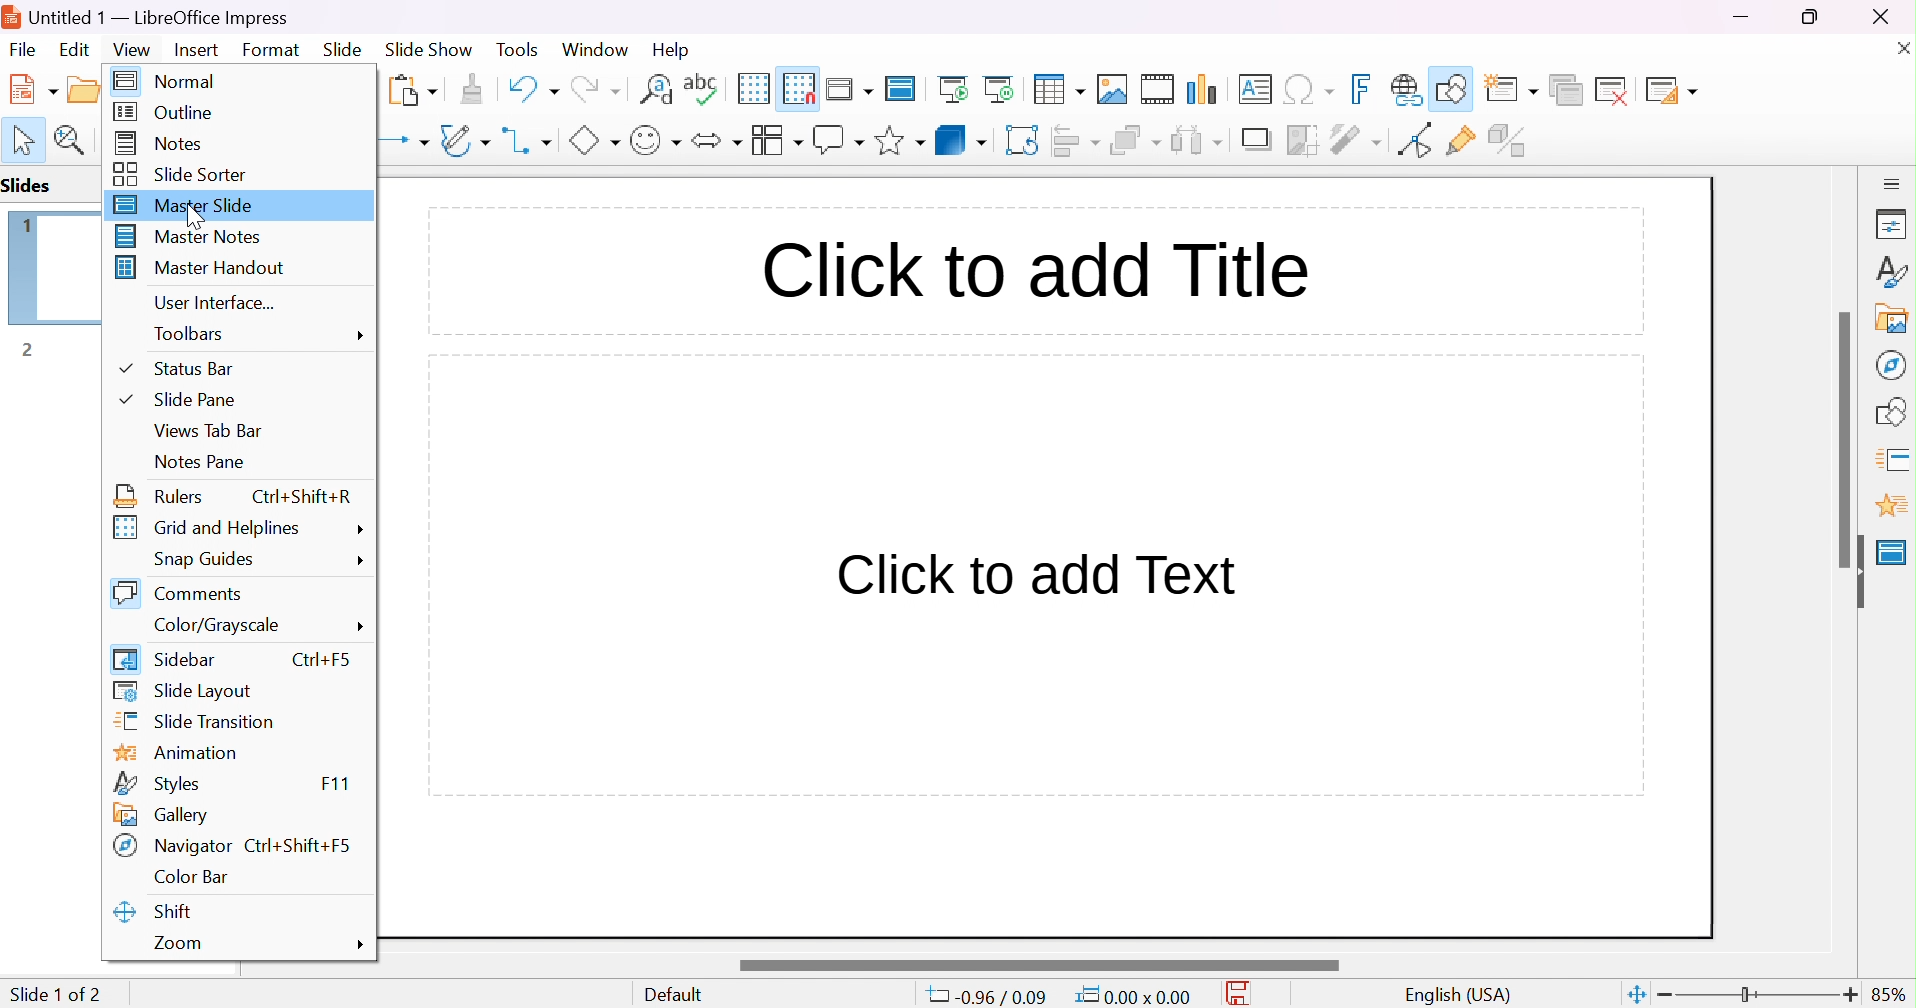 This screenshot has width=1916, height=1008. I want to click on insert audio or video, so click(1156, 89).